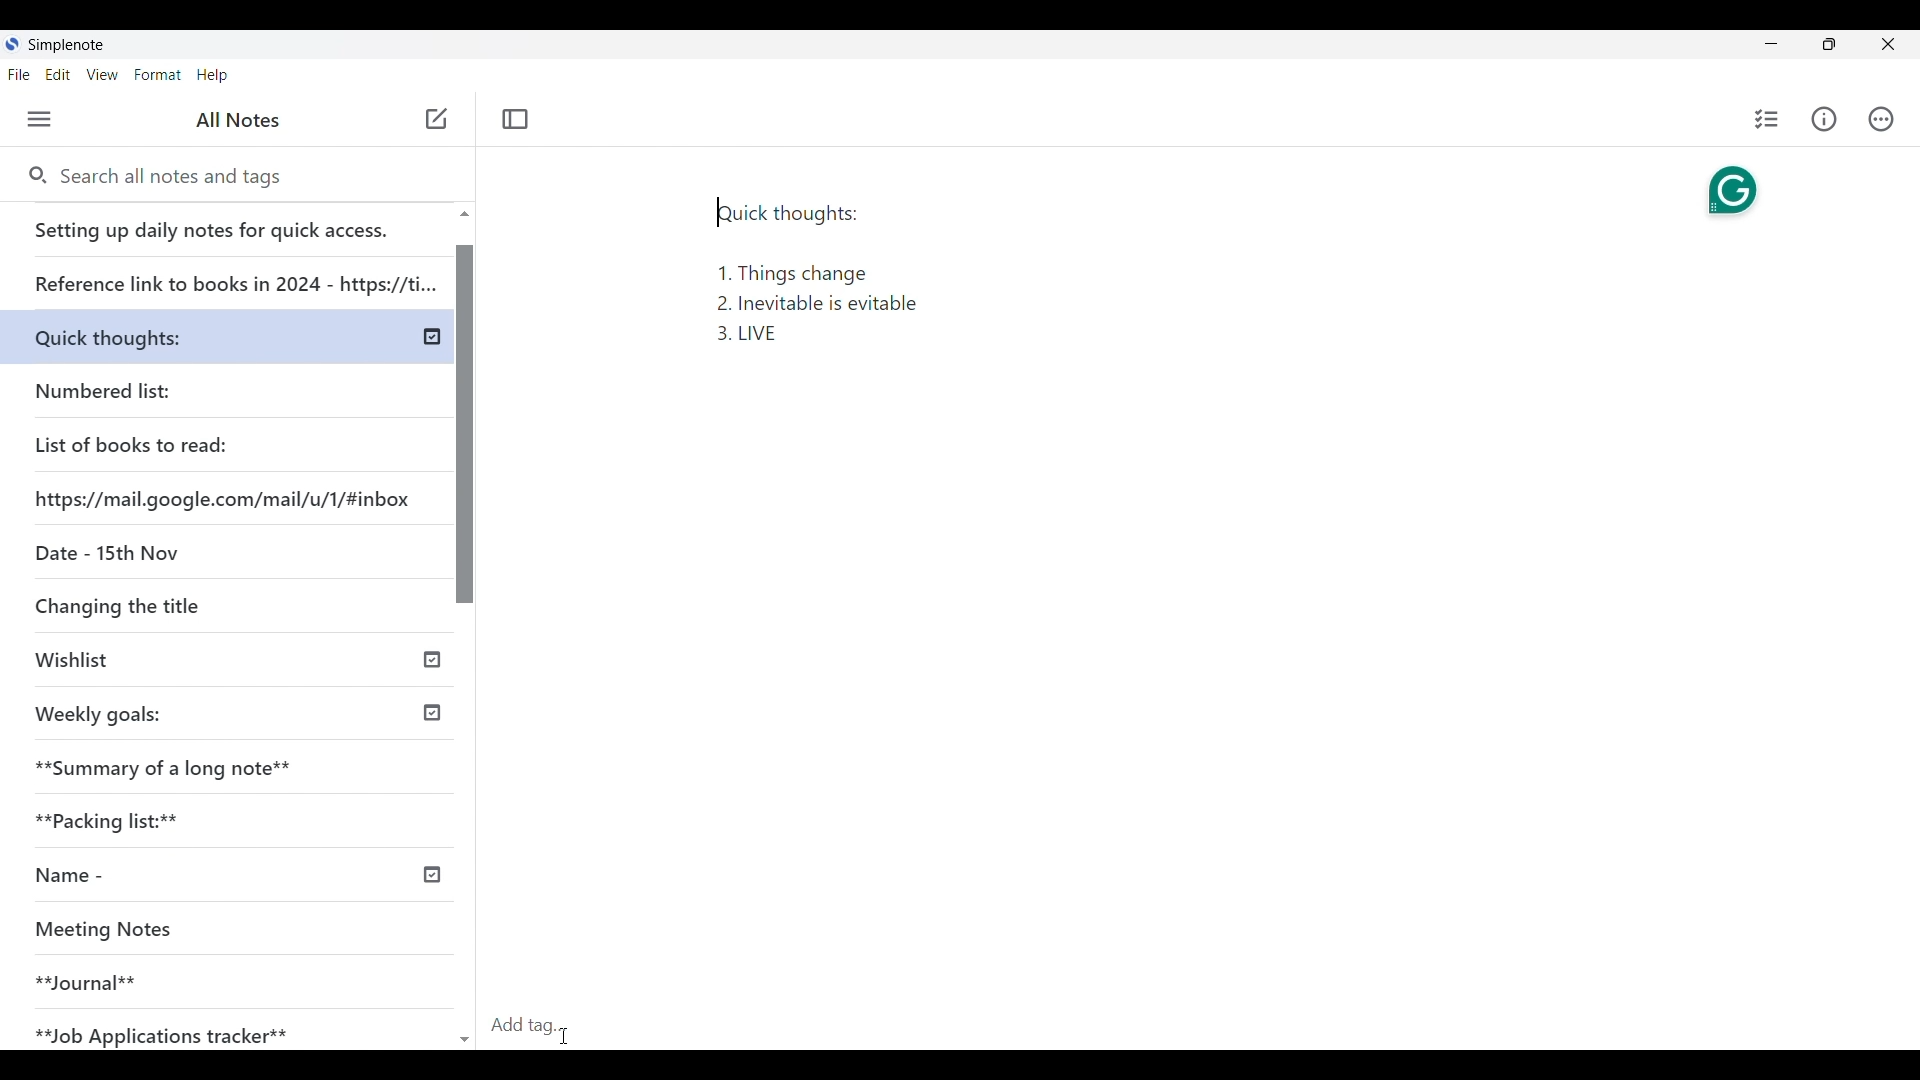 The width and height of the screenshot is (1920, 1080). Describe the element at coordinates (199, 974) in the screenshot. I see `Journal` at that location.